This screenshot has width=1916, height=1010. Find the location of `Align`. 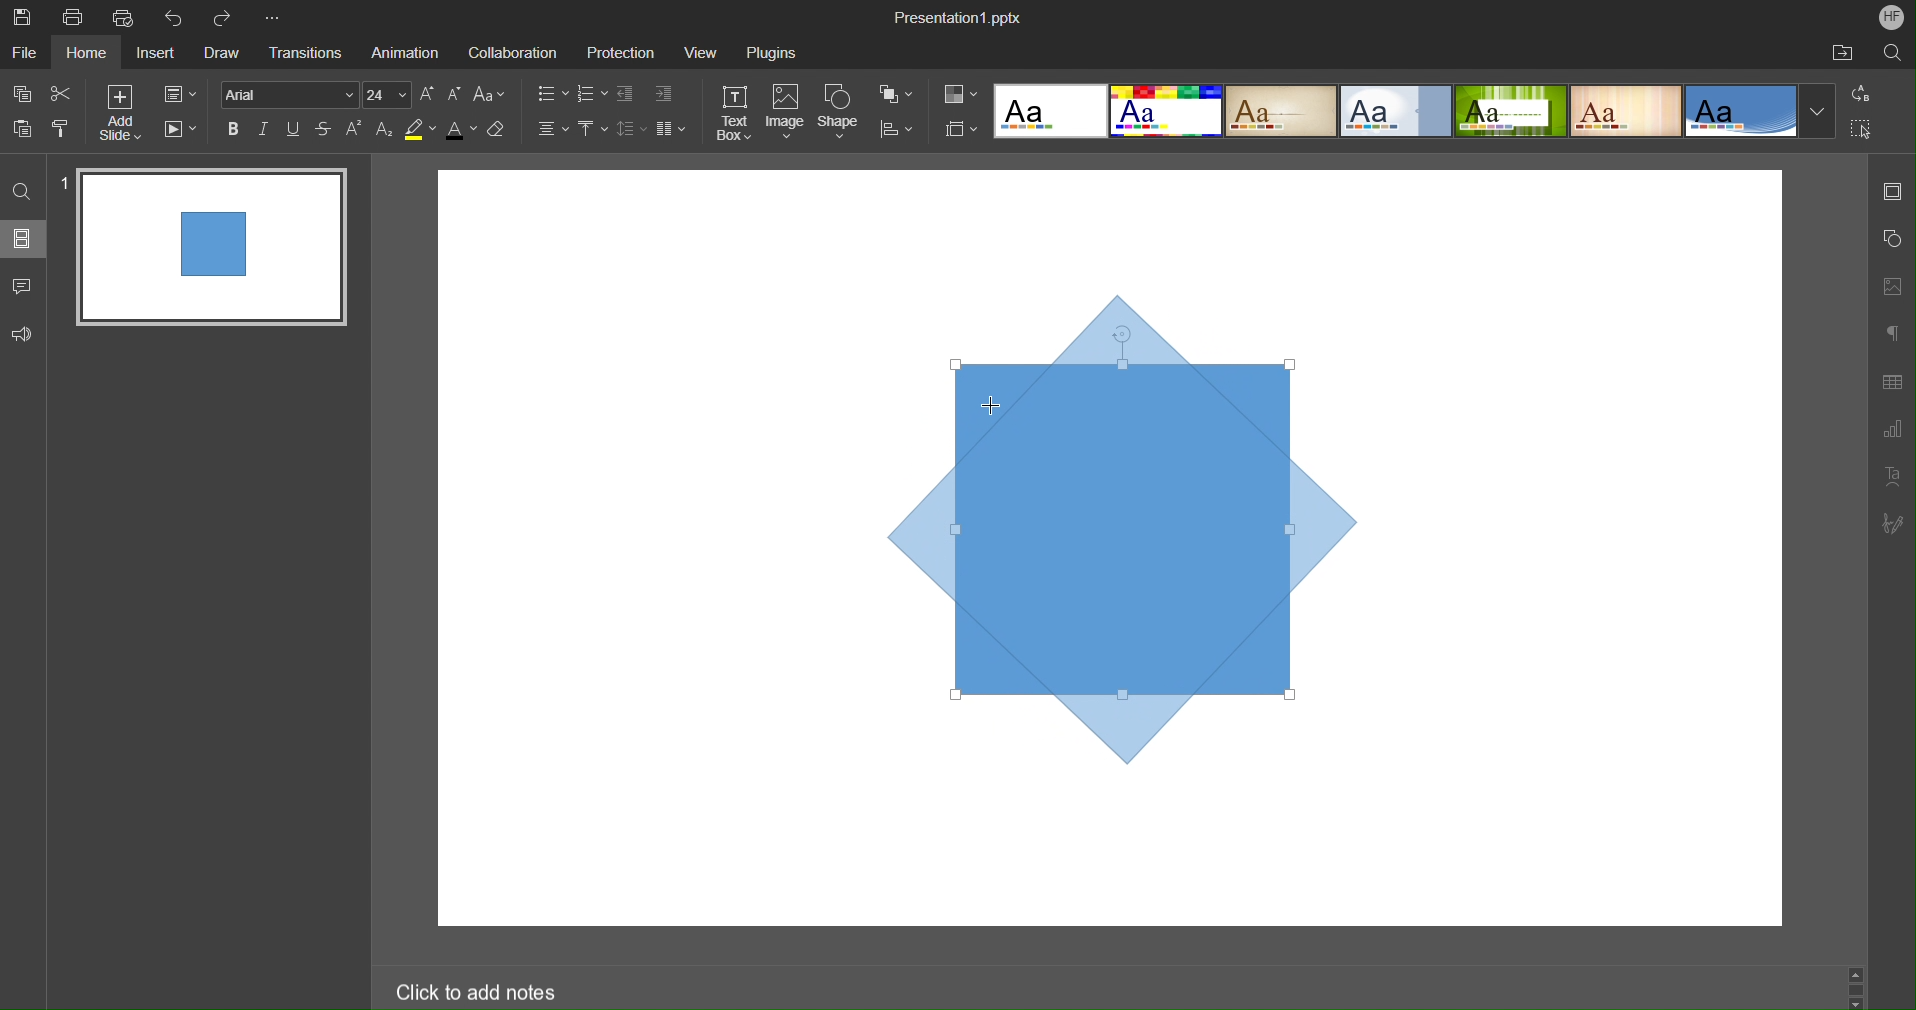

Align is located at coordinates (898, 129).